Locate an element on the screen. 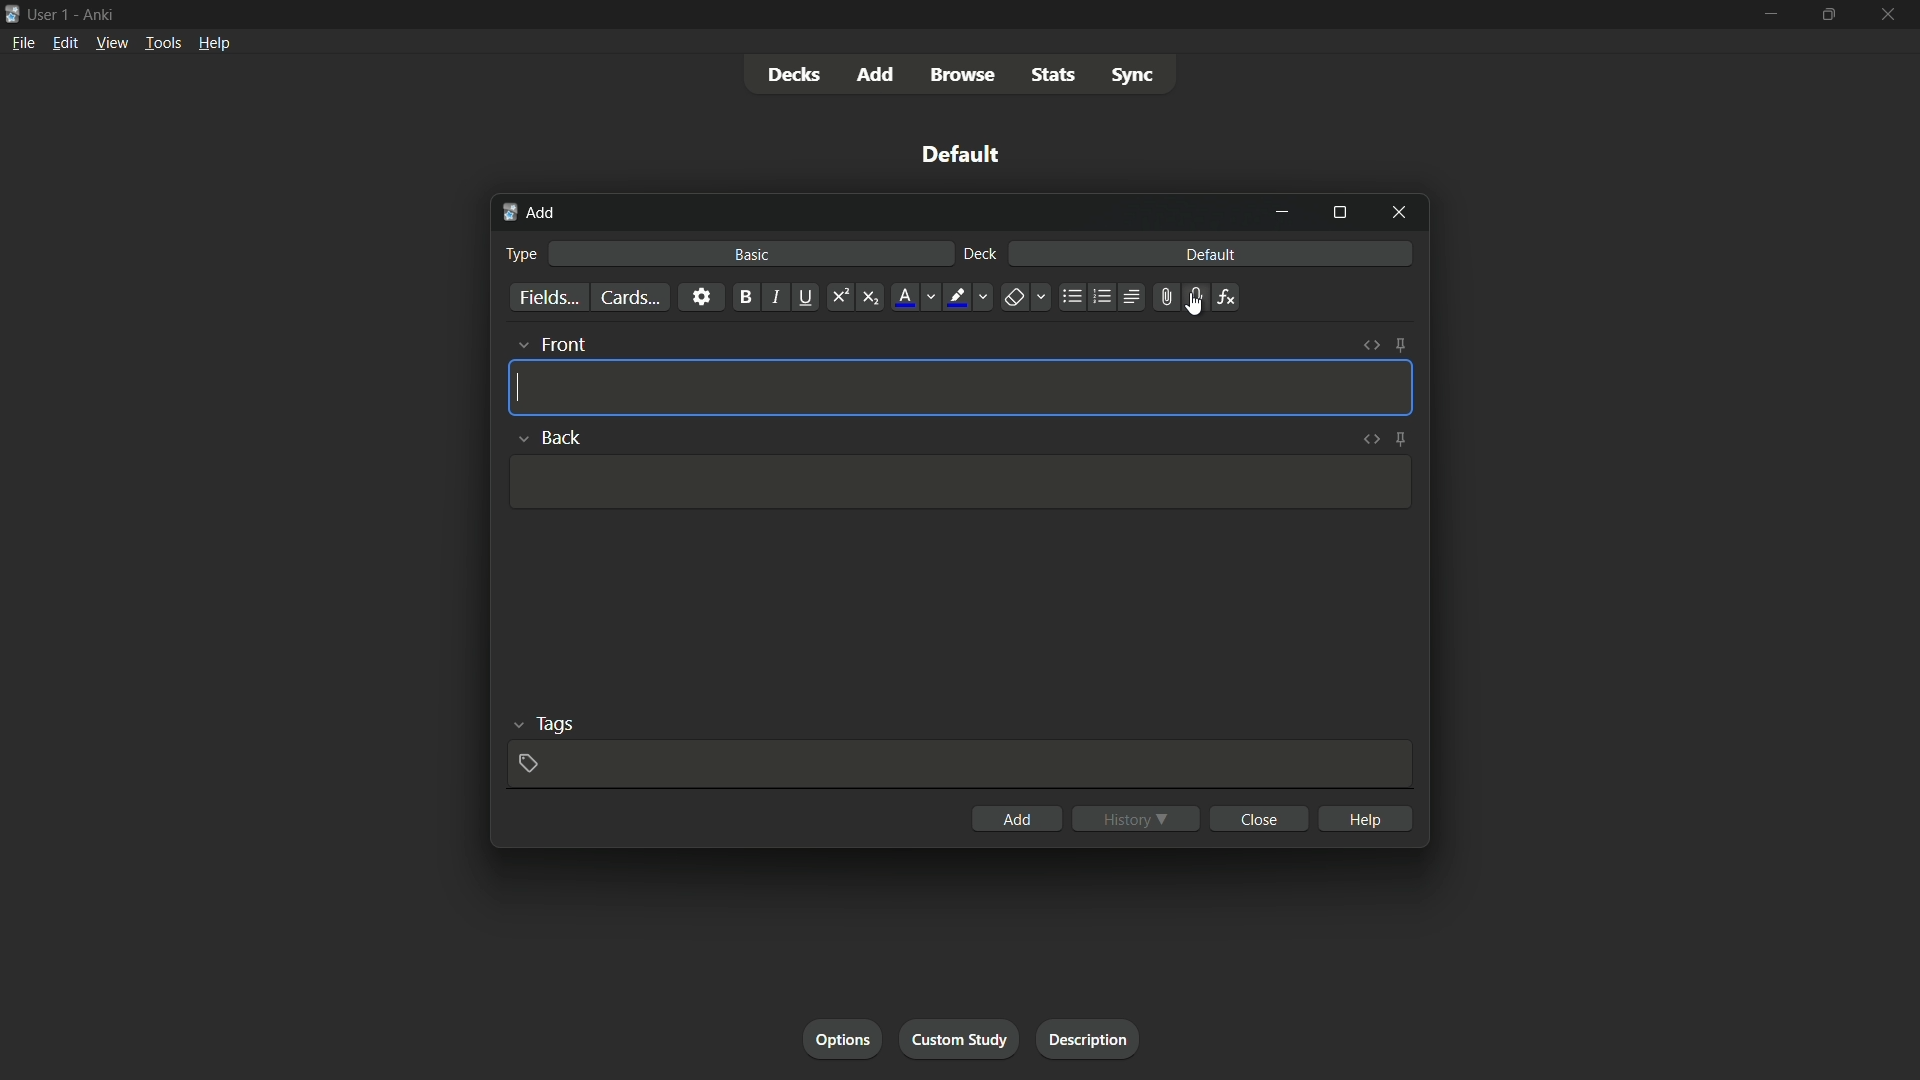 Image resolution: width=1920 pixels, height=1080 pixels. deck is located at coordinates (979, 255).